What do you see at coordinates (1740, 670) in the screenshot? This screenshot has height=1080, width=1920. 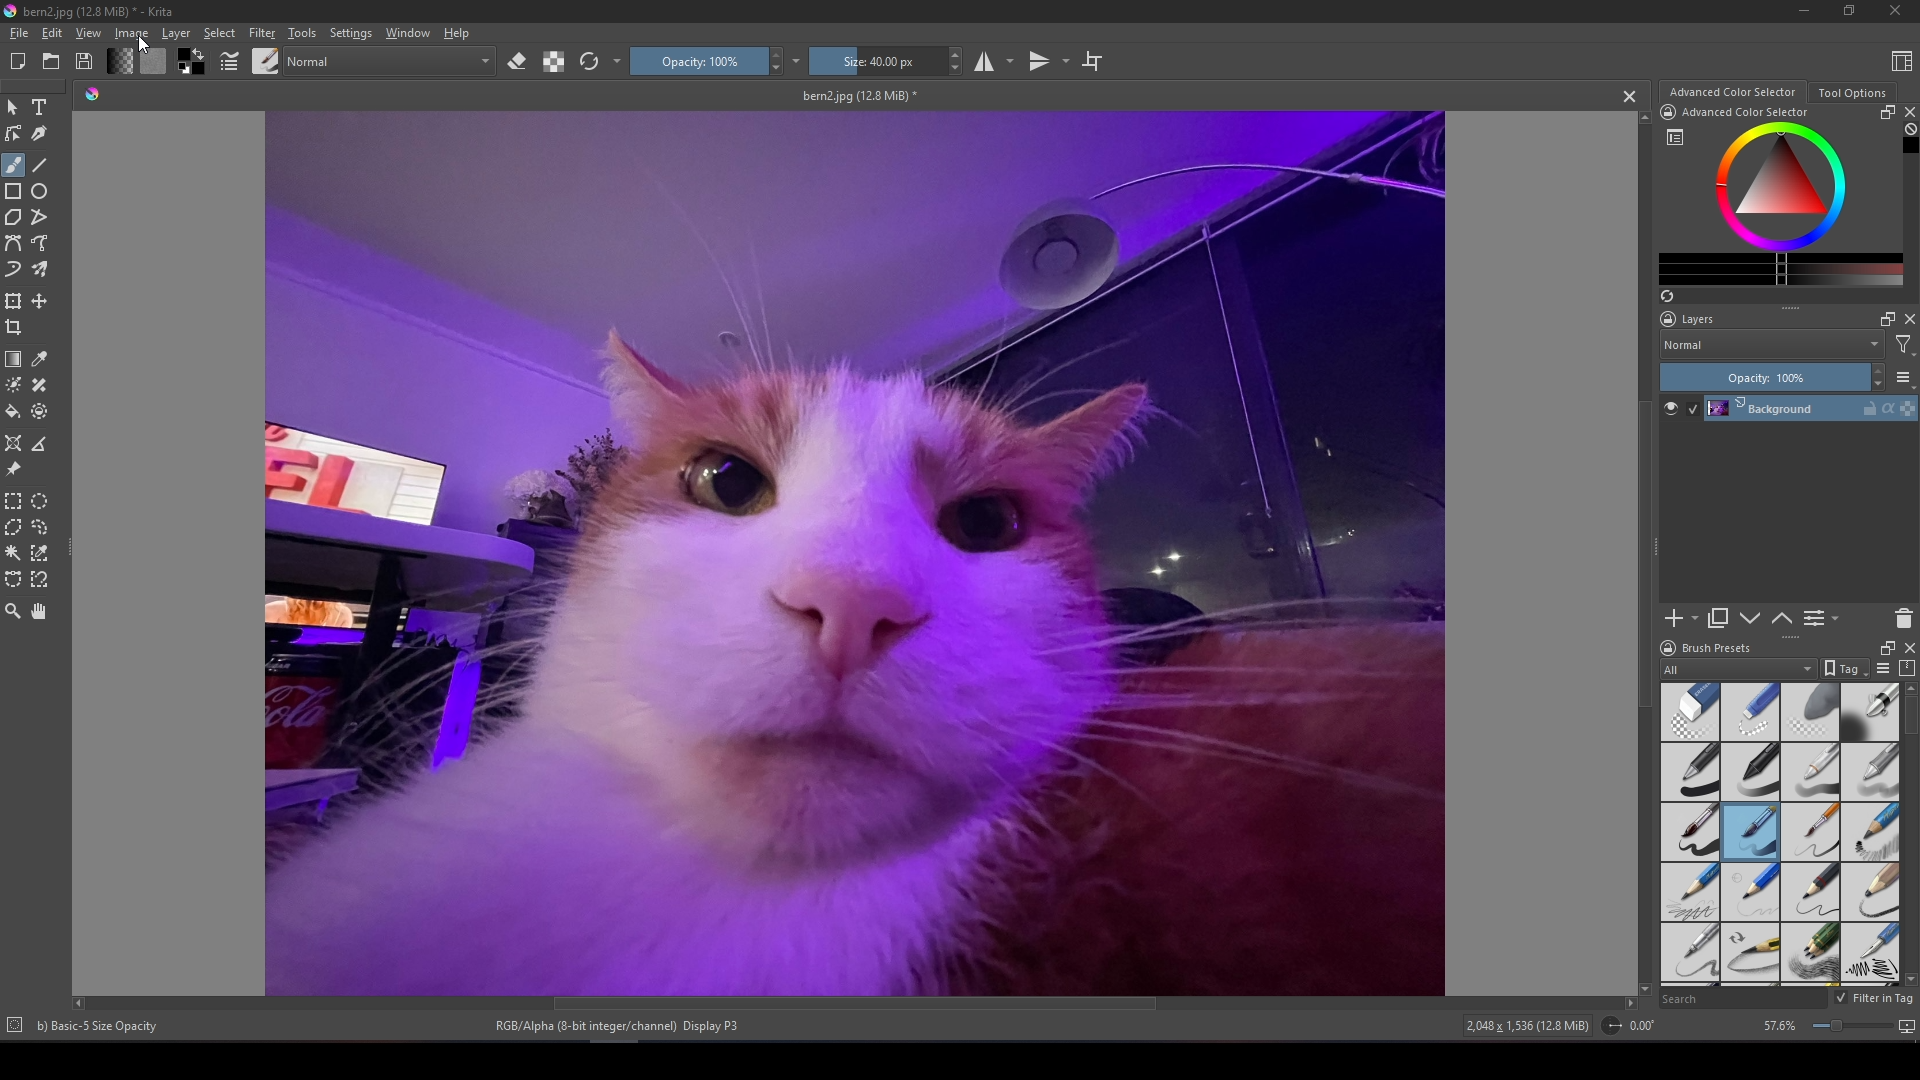 I see `Brush preset filter` at bounding box center [1740, 670].